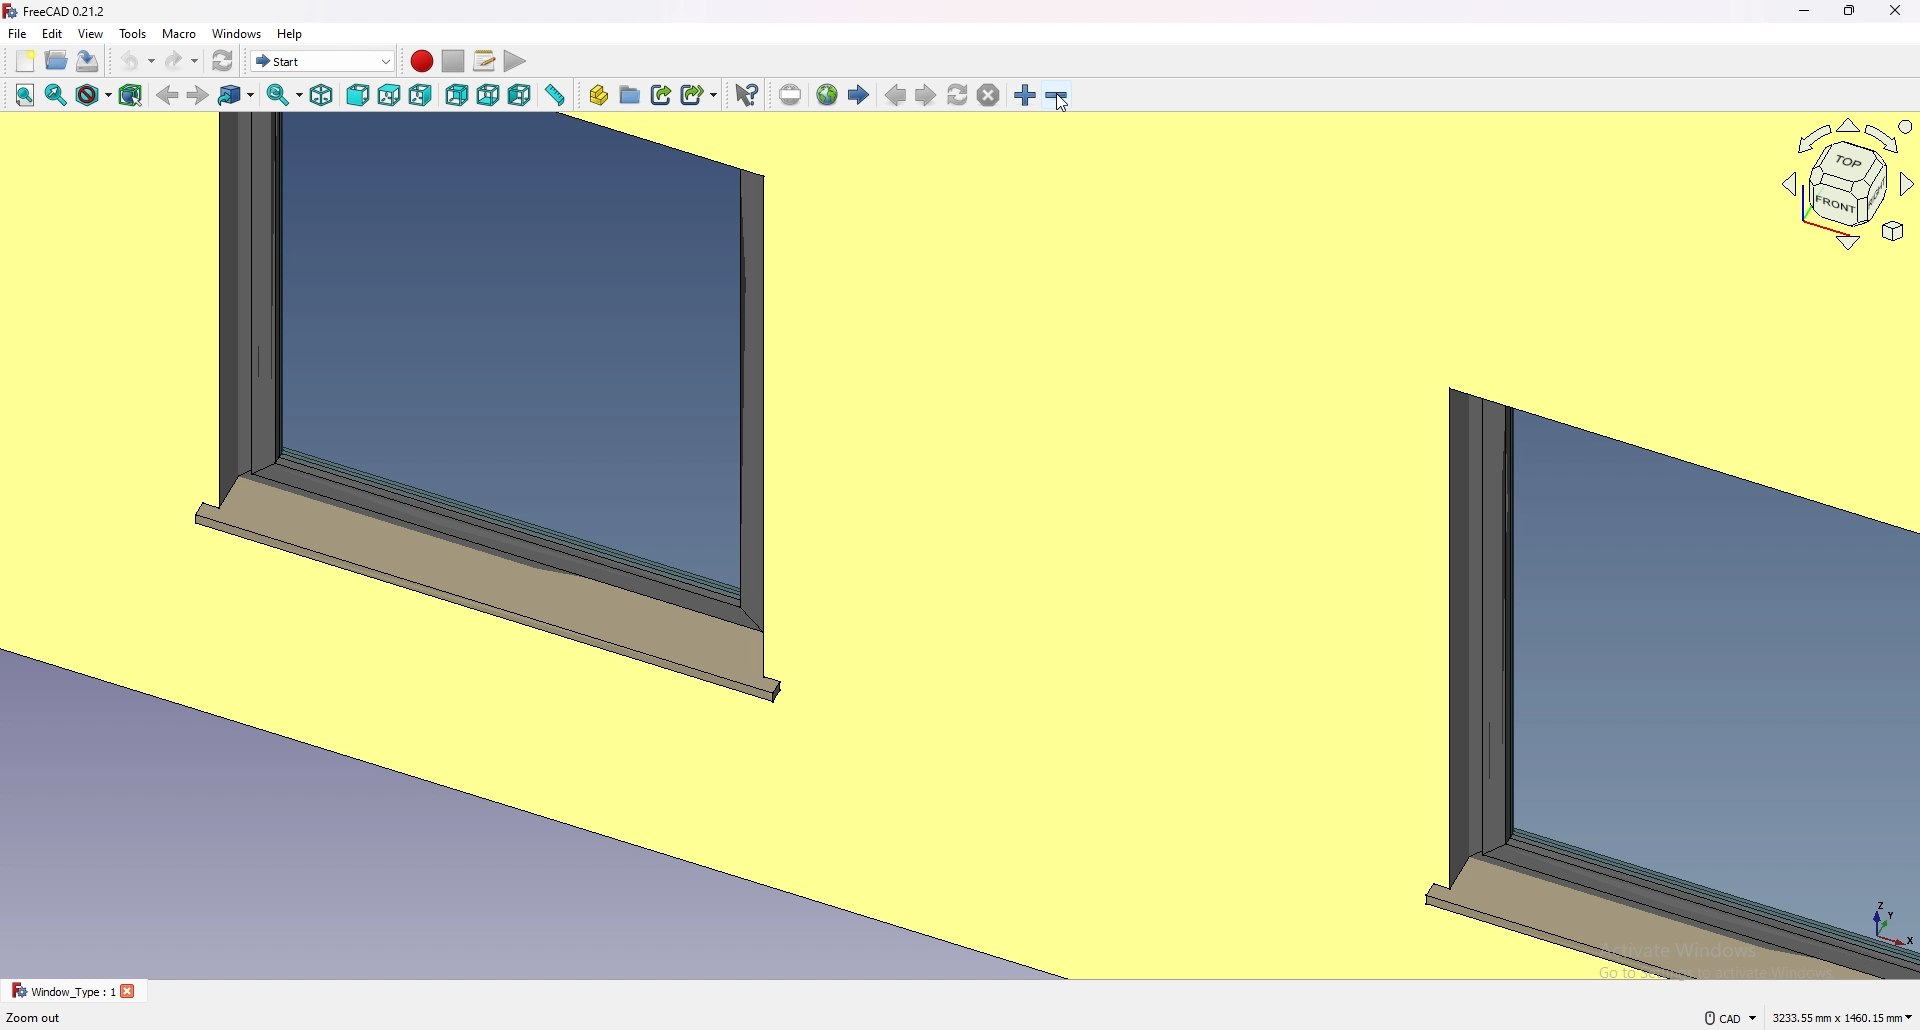 This screenshot has height=1030, width=1920. What do you see at coordinates (1896, 11) in the screenshot?
I see `close` at bounding box center [1896, 11].